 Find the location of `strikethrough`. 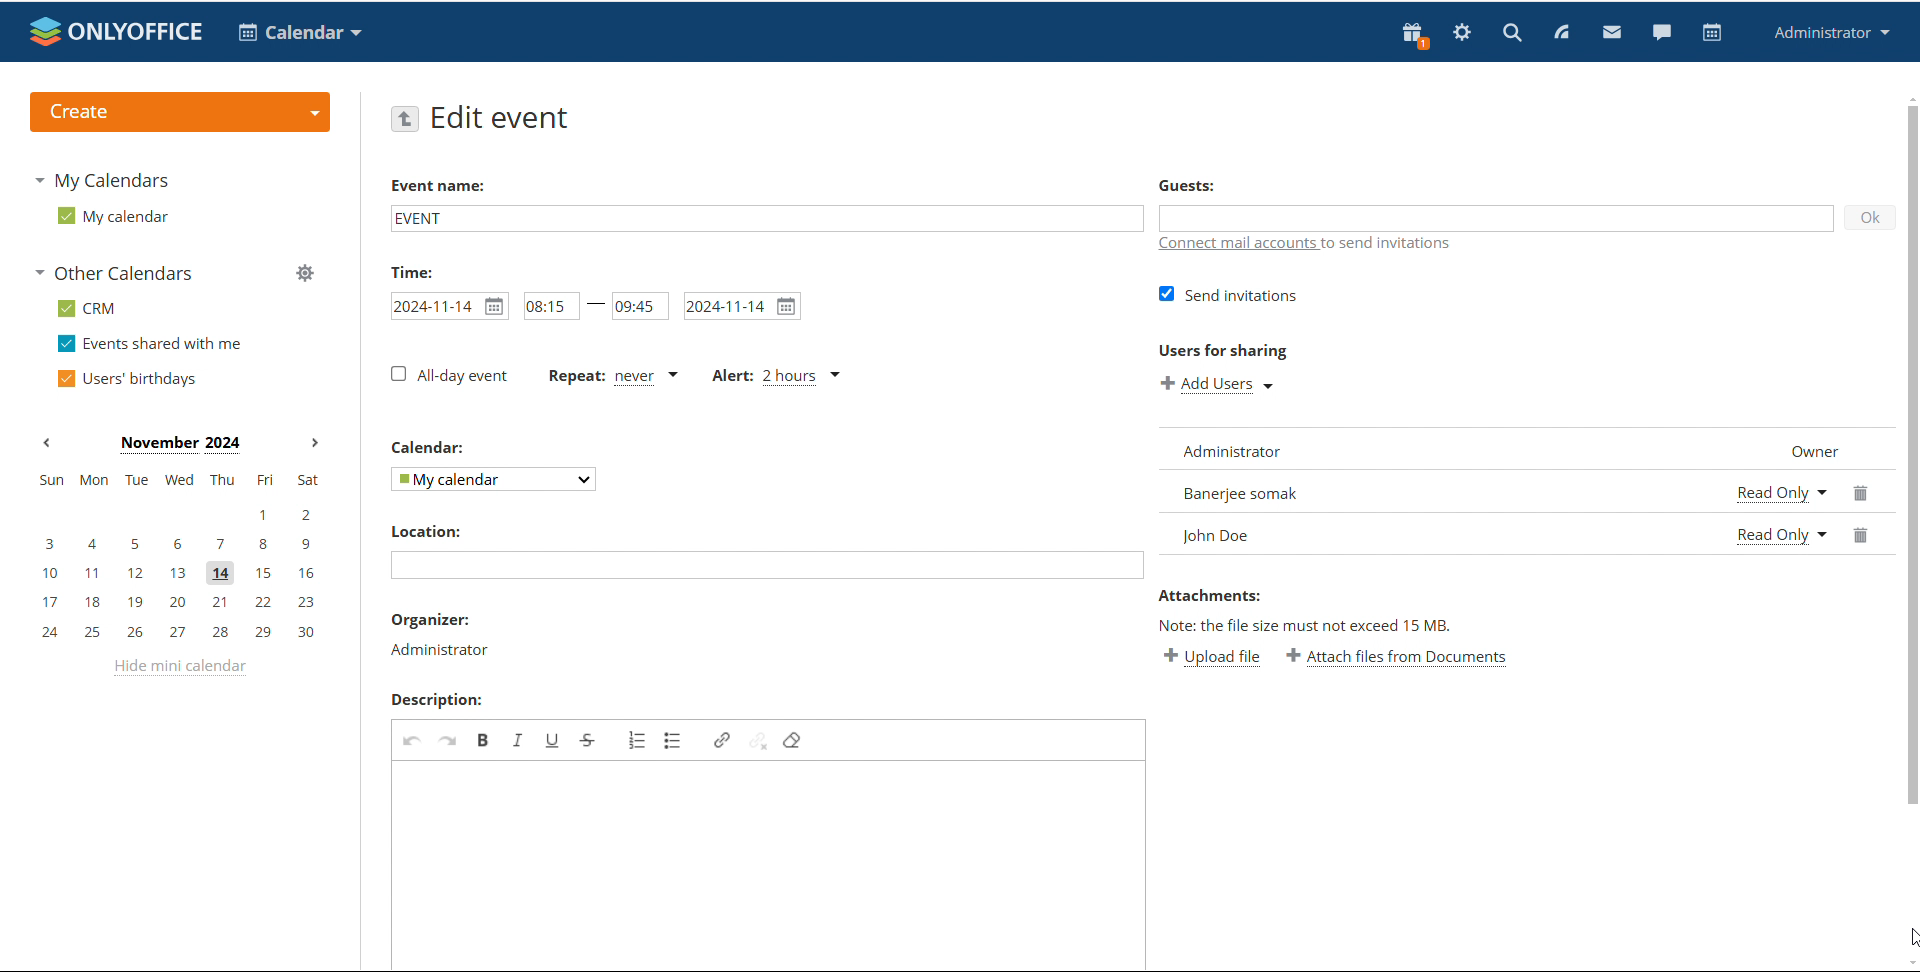

strikethrough is located at coordinates (589, 739).